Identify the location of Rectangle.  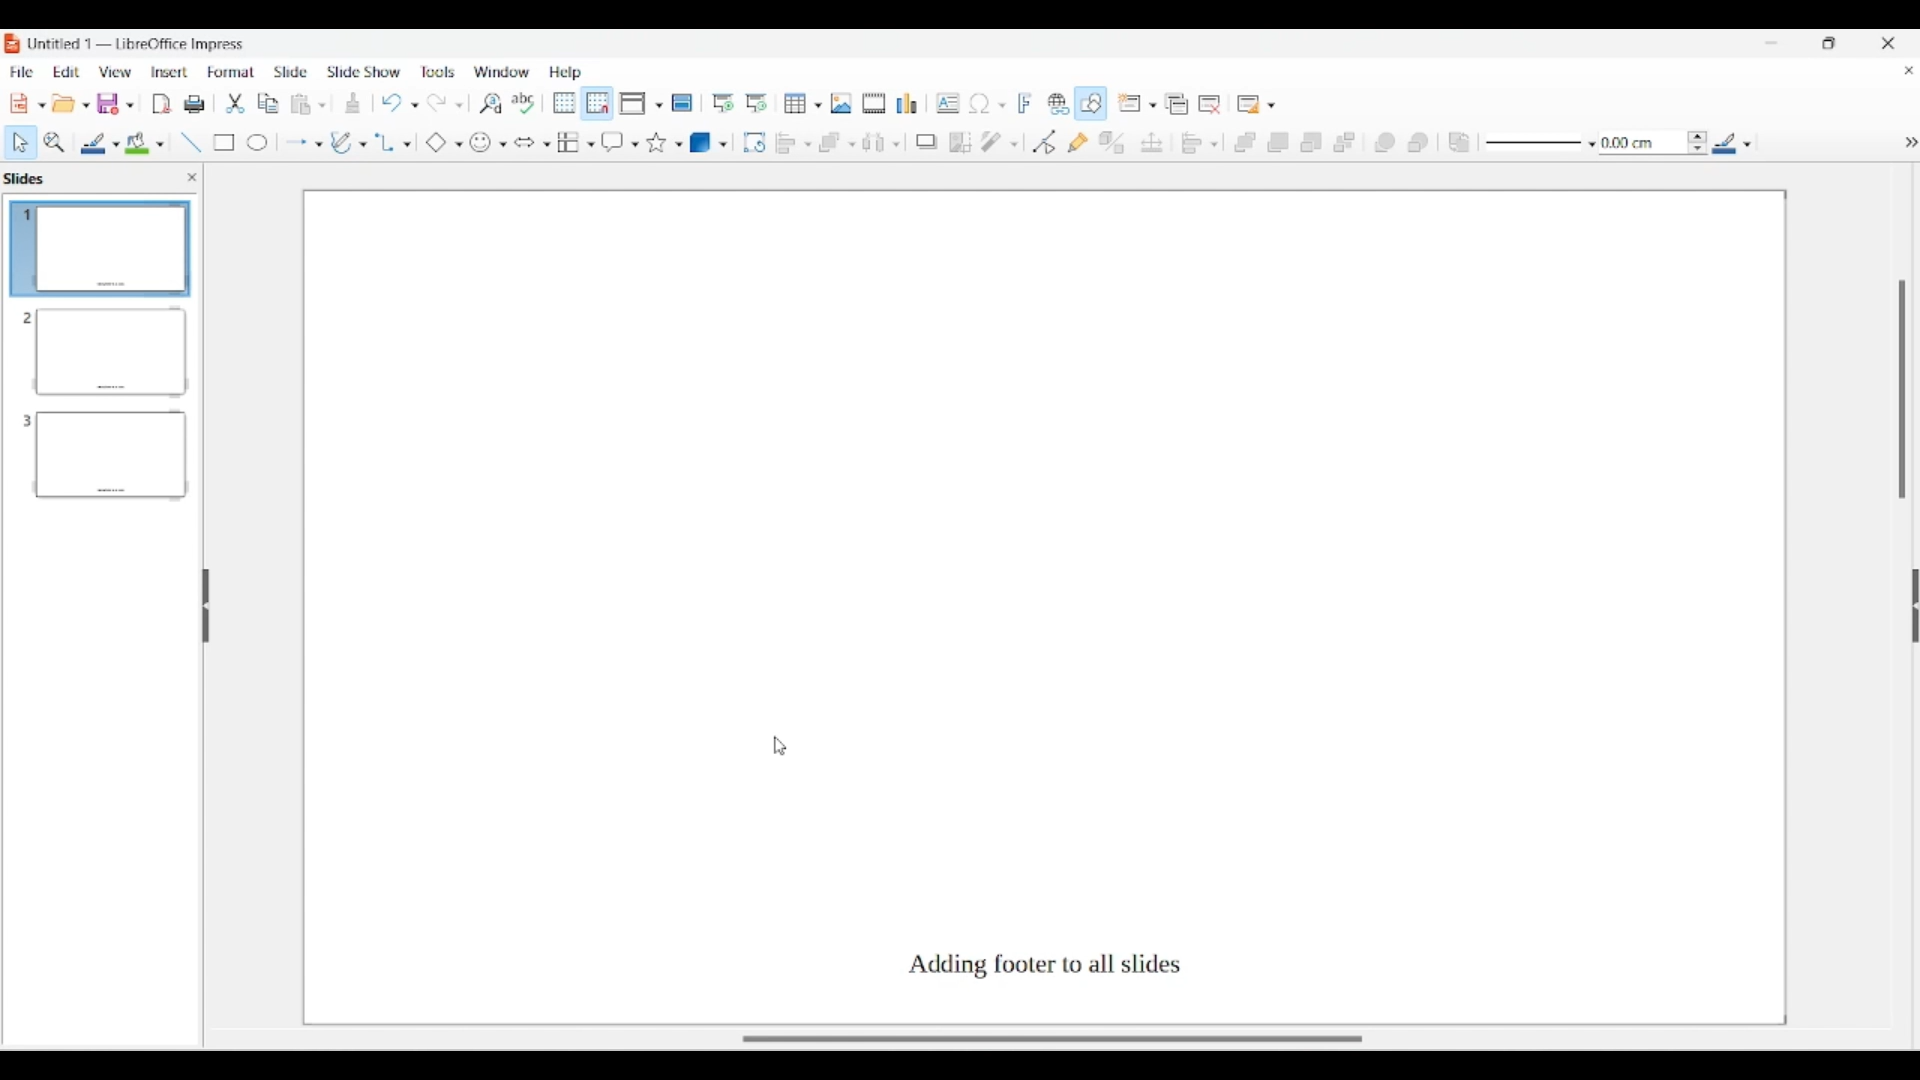
(218, 140).